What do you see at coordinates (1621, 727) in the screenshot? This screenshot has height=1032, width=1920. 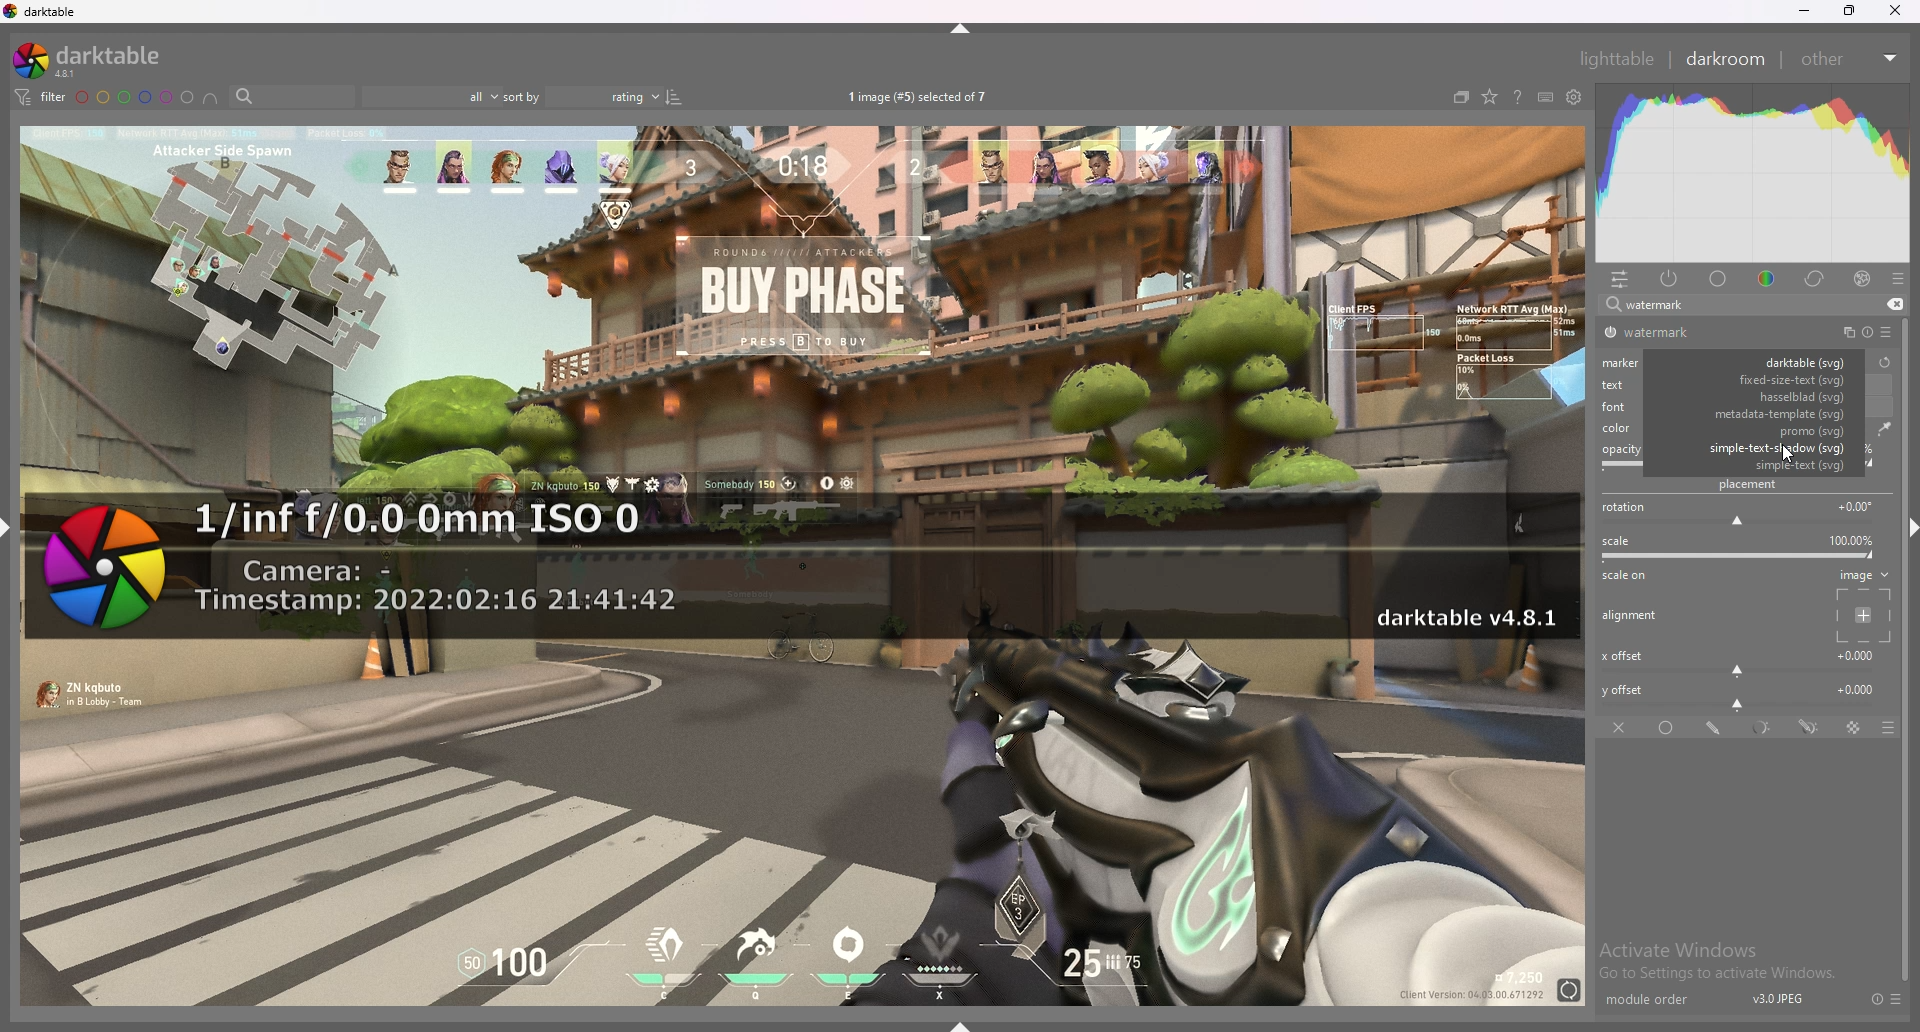 I see `off` at bounding box center [1621, 727].